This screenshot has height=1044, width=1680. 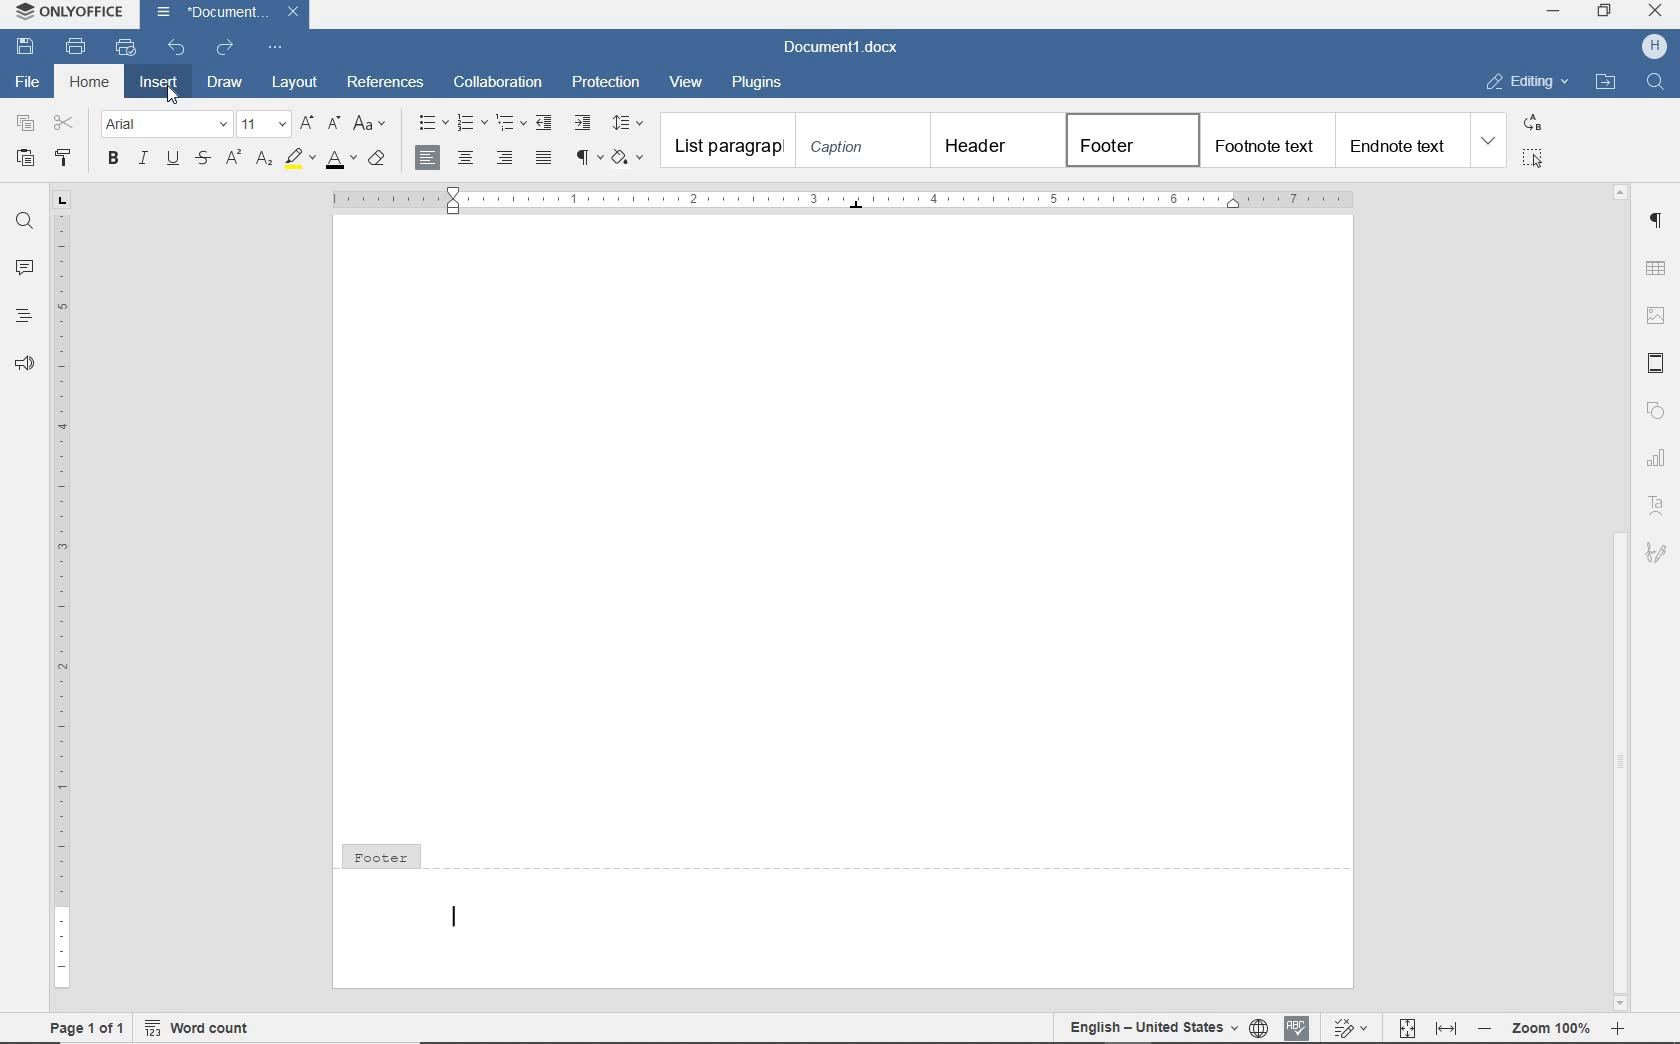 I want to click on Cursor, so click(x=170, y=88).